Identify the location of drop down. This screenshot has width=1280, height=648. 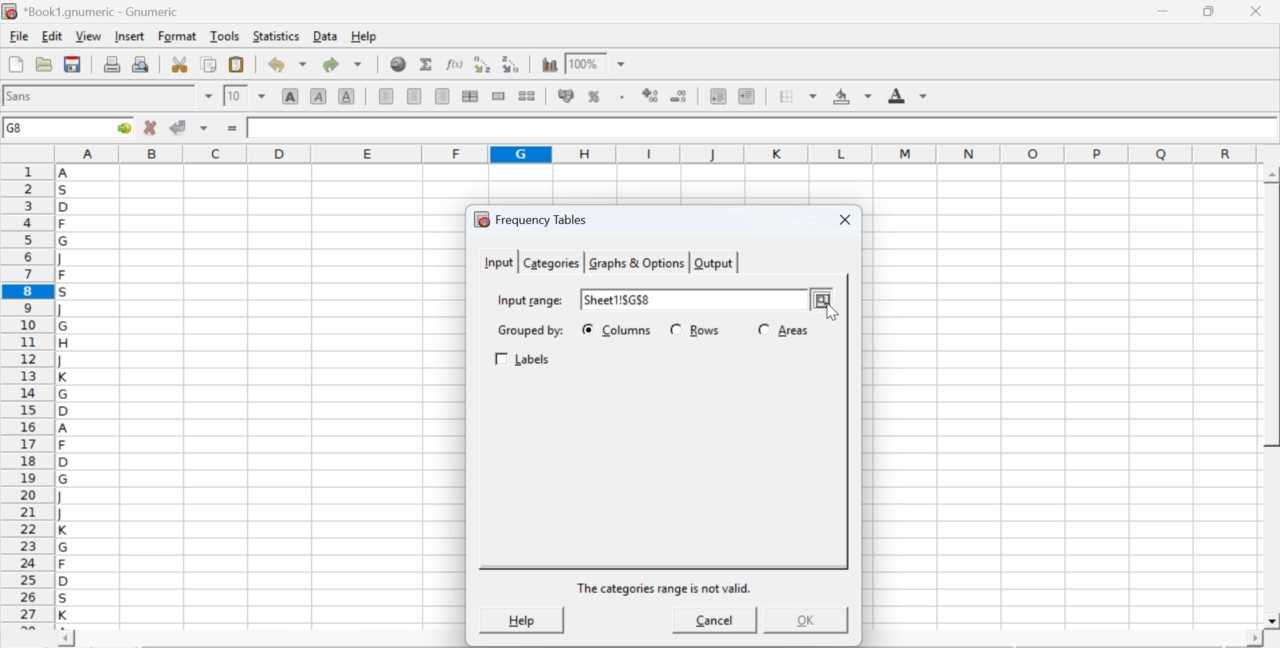
(622, 65).